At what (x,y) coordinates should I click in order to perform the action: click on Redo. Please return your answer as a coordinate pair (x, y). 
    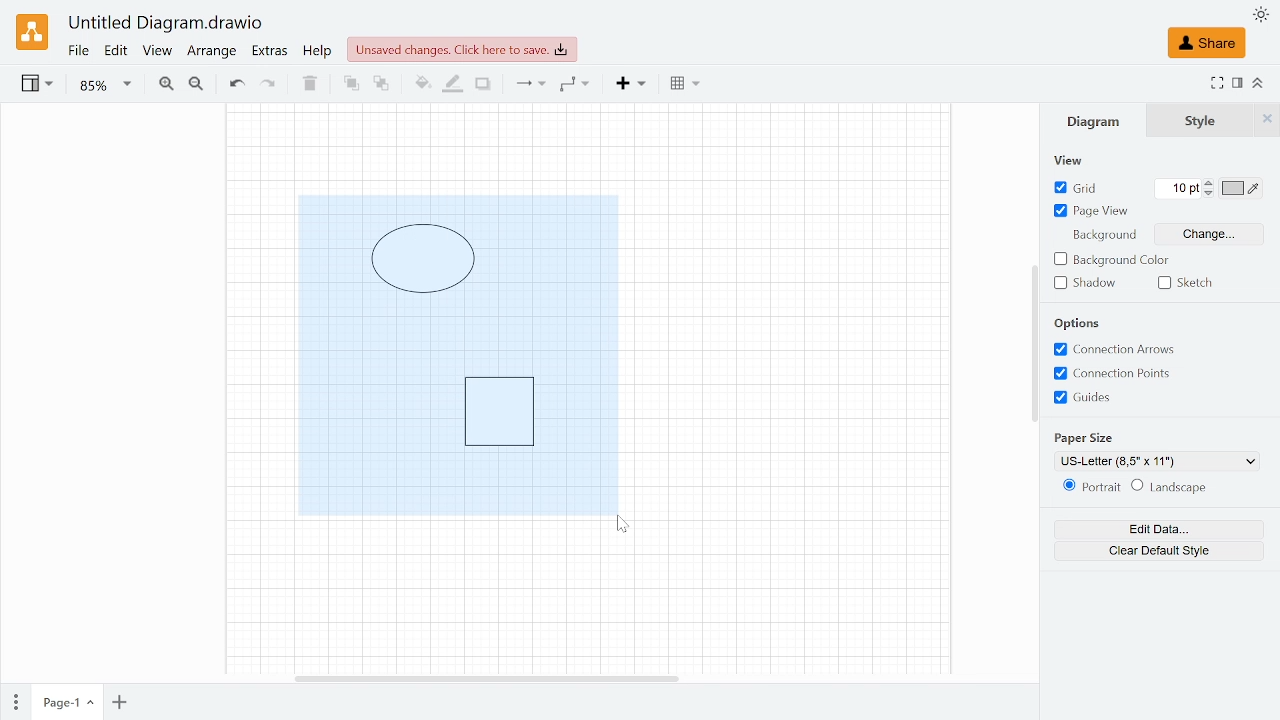
    Looking at the image, I should click on (268, 85).